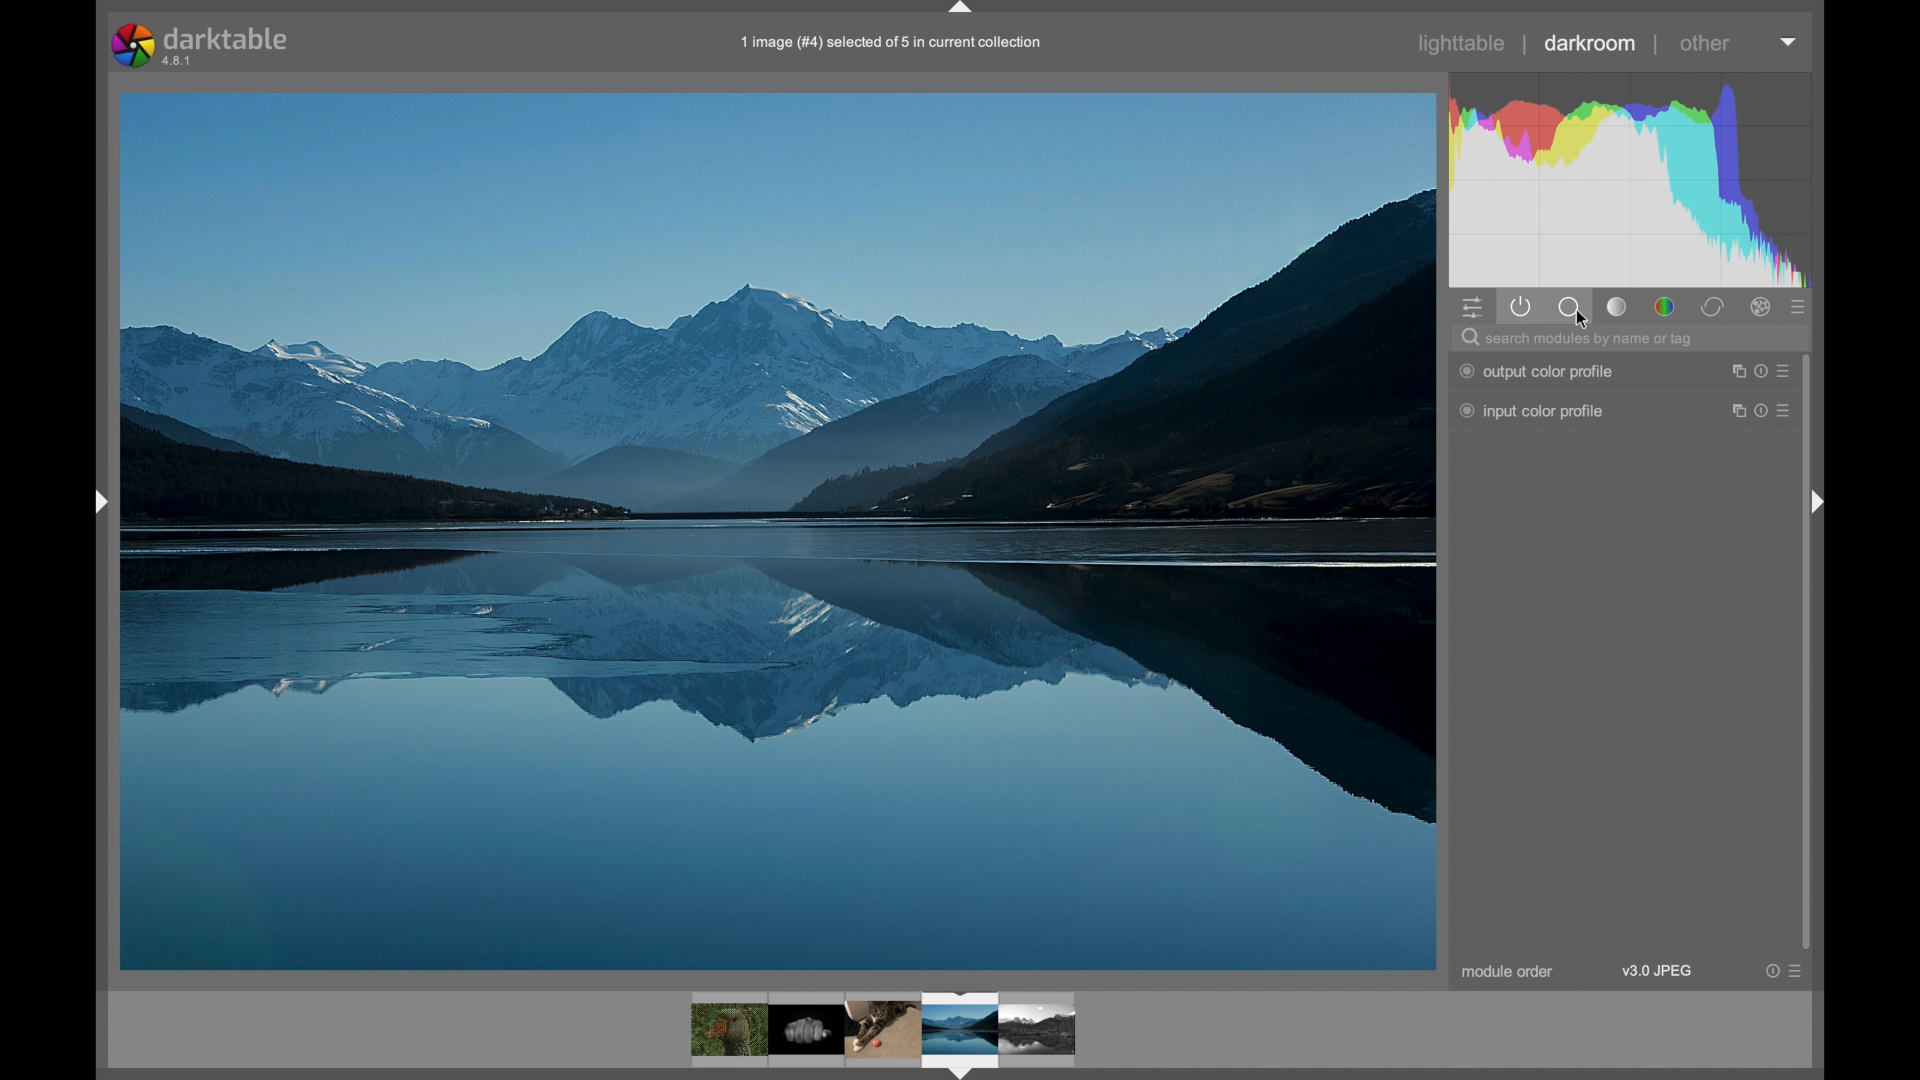 This screenshot has height=1080, width=1920. What do you see at coordinates (1470, 307) in the screenshot?
I see `quick access panel` at bounding box center [1470, 307].